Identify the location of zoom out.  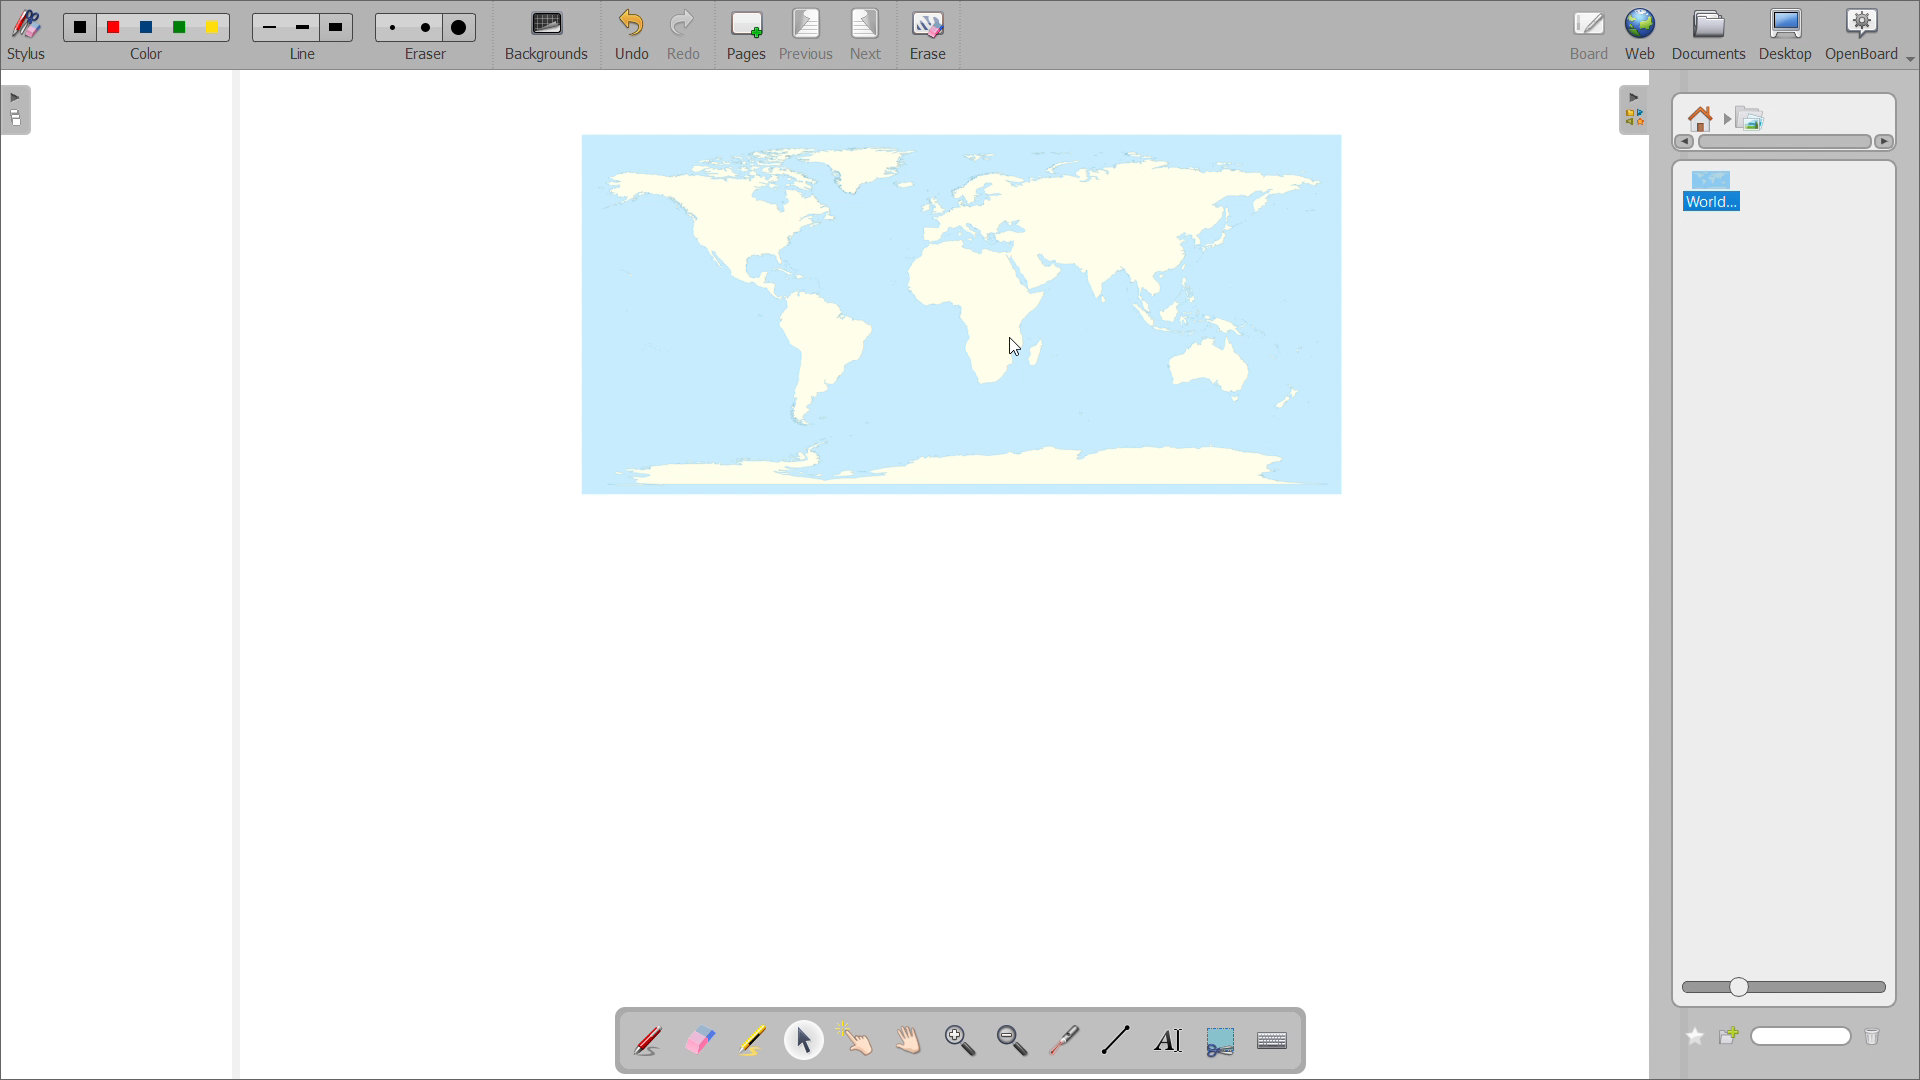
(1012, 1041).